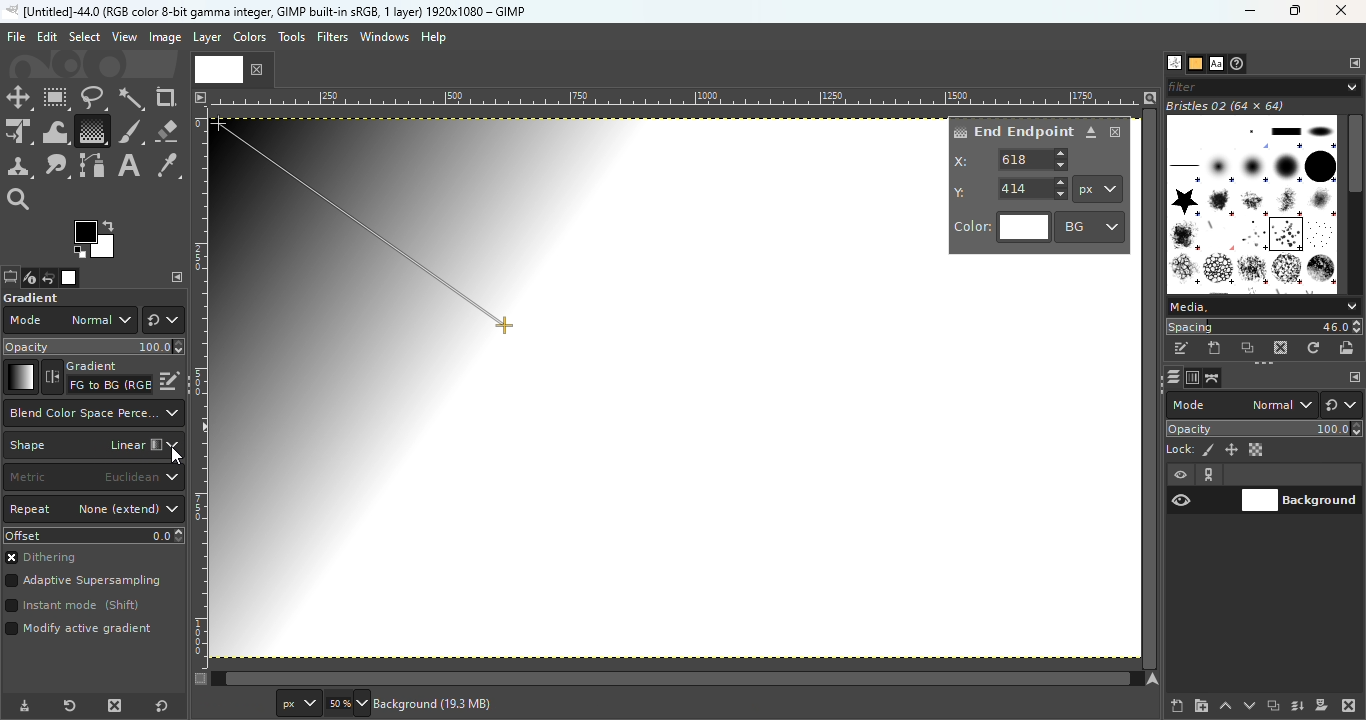 This screenshot has height=720, width=1366. Describe the element at coordinates (436, 37) in the screenshot. I see `Help` at that location.